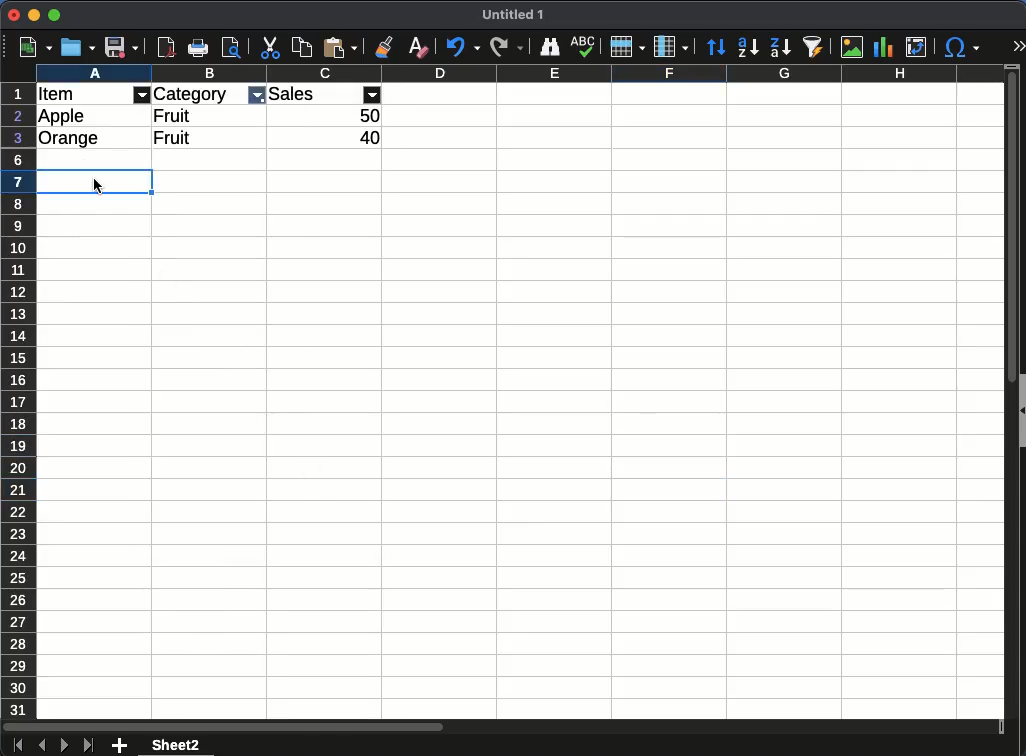  Describe the element at coordinates (70, 139) in the screenshot. I see `Orange` at that location.